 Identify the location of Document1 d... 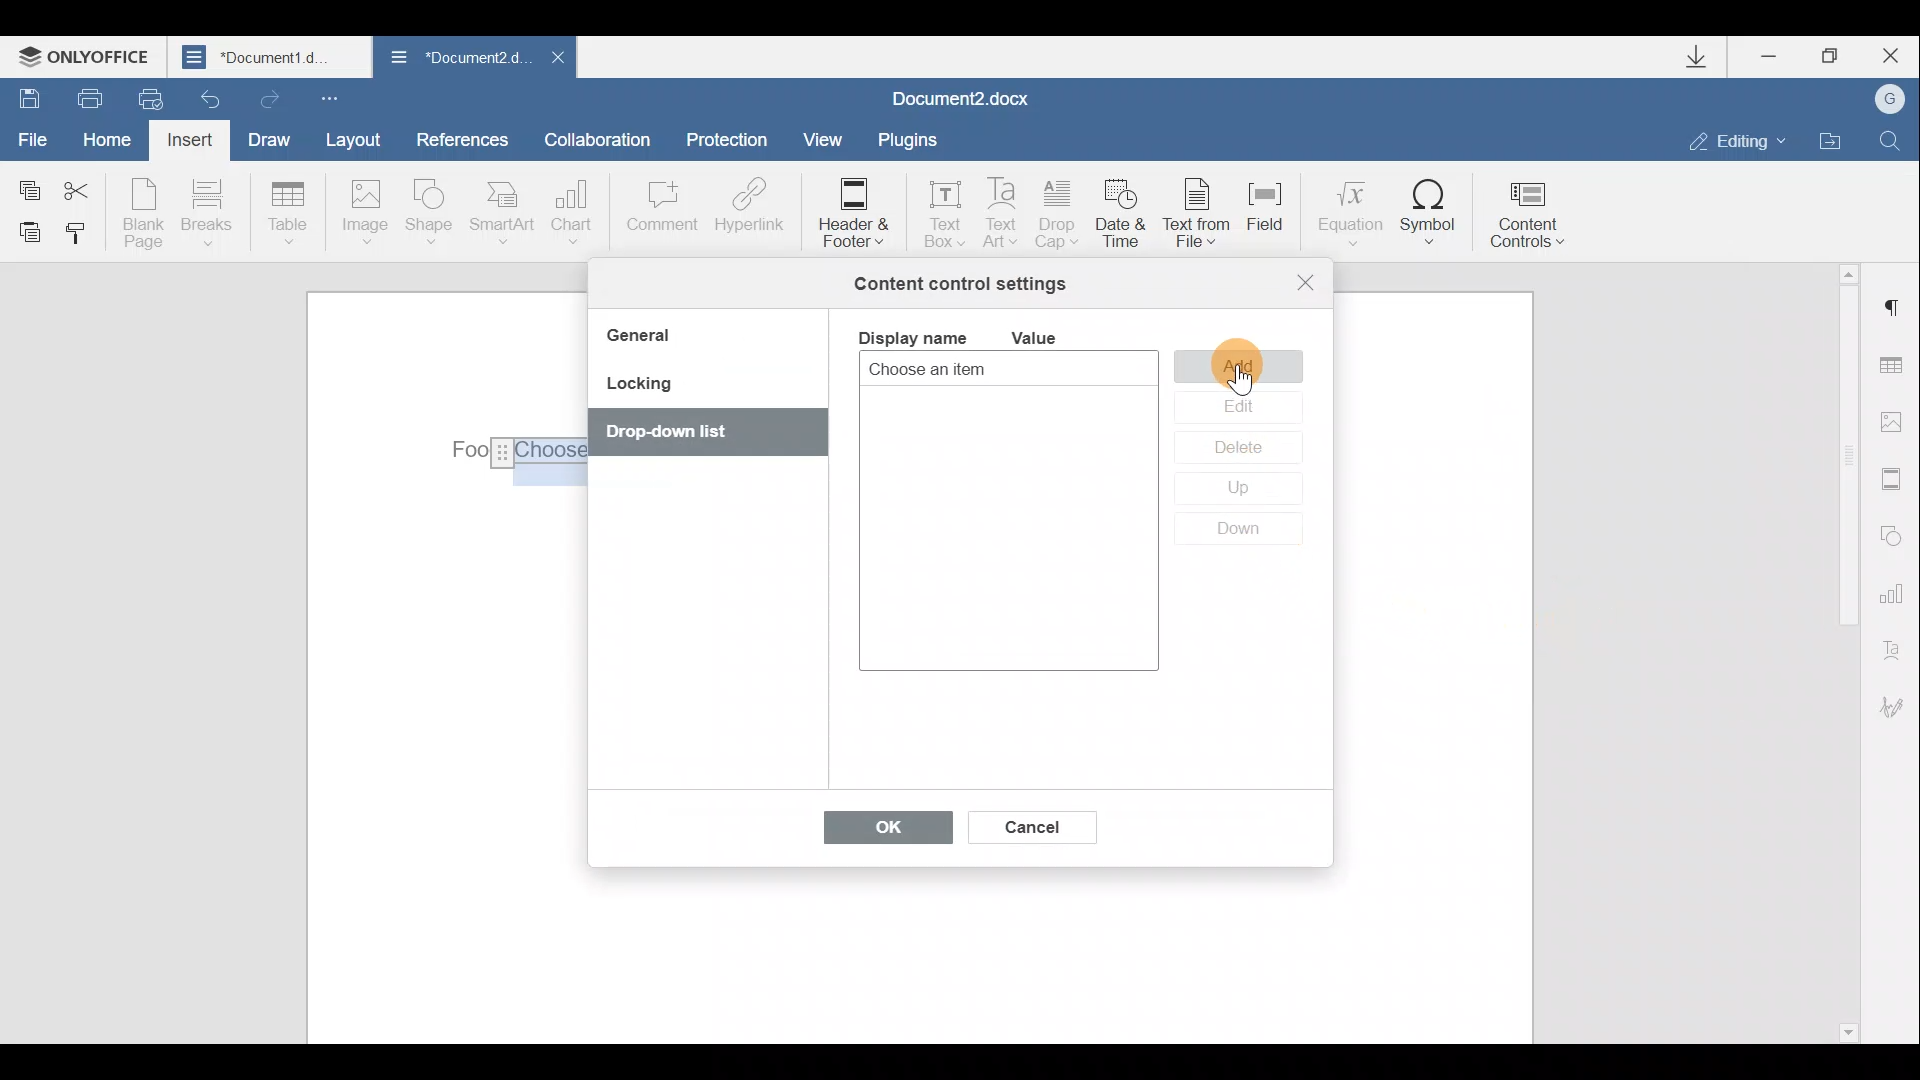
(272, 56).